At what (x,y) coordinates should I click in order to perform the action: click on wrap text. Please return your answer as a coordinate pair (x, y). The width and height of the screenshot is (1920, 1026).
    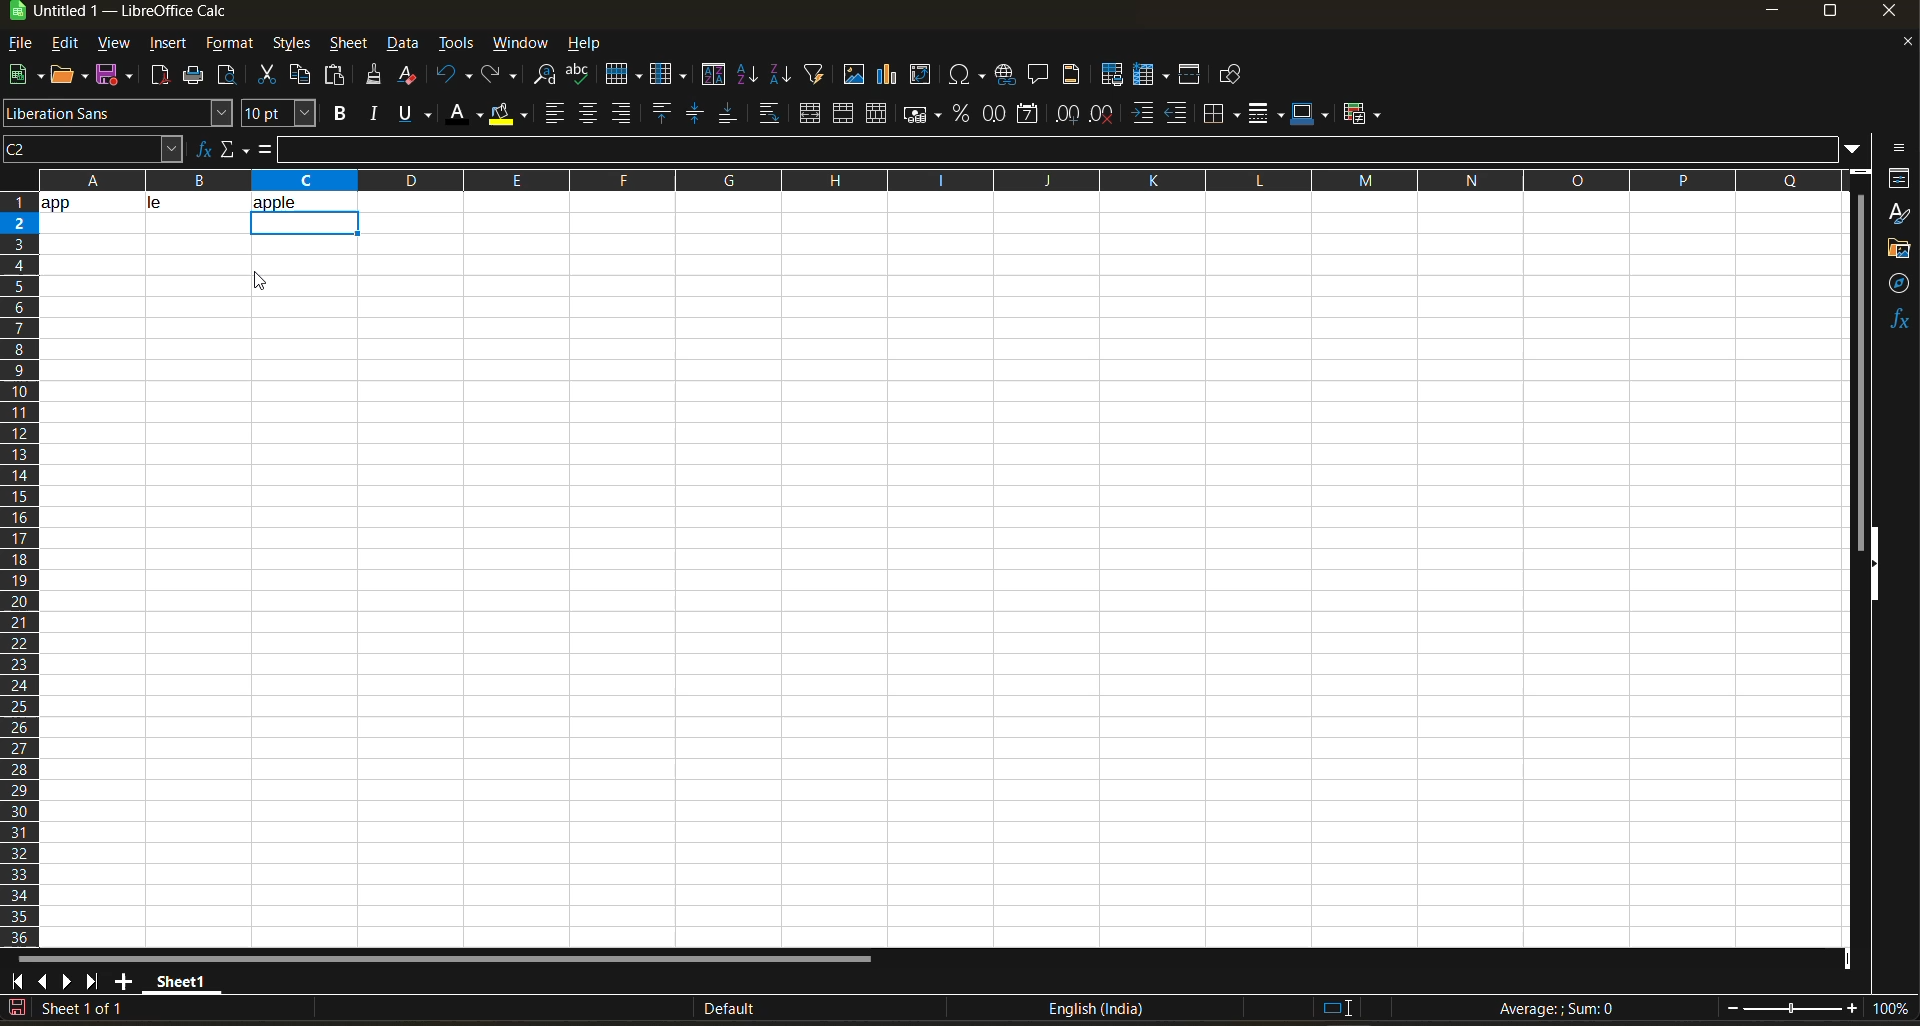
    Looking at the image, I should click on (768, 115).